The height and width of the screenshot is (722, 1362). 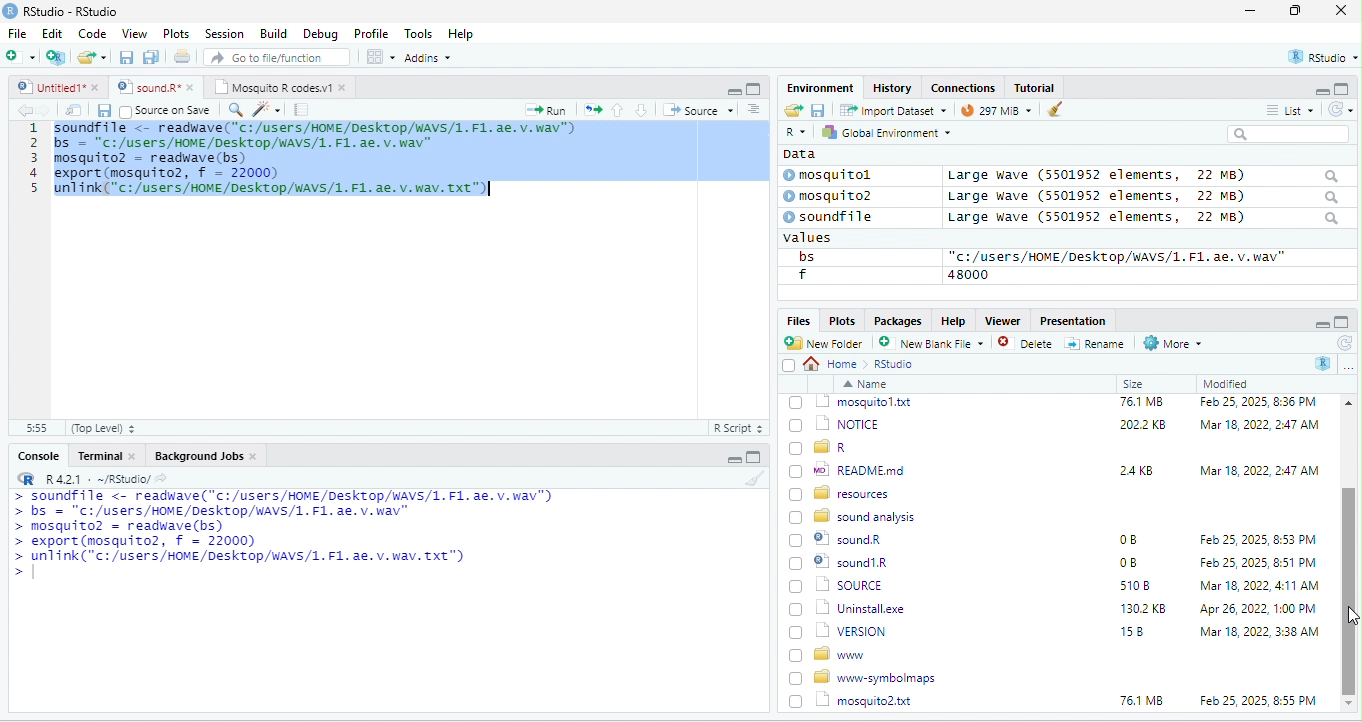 What do you see at coordinates (1342, 322) in the screenshot?
I see `maximize` at bounding box center [1342, 322].